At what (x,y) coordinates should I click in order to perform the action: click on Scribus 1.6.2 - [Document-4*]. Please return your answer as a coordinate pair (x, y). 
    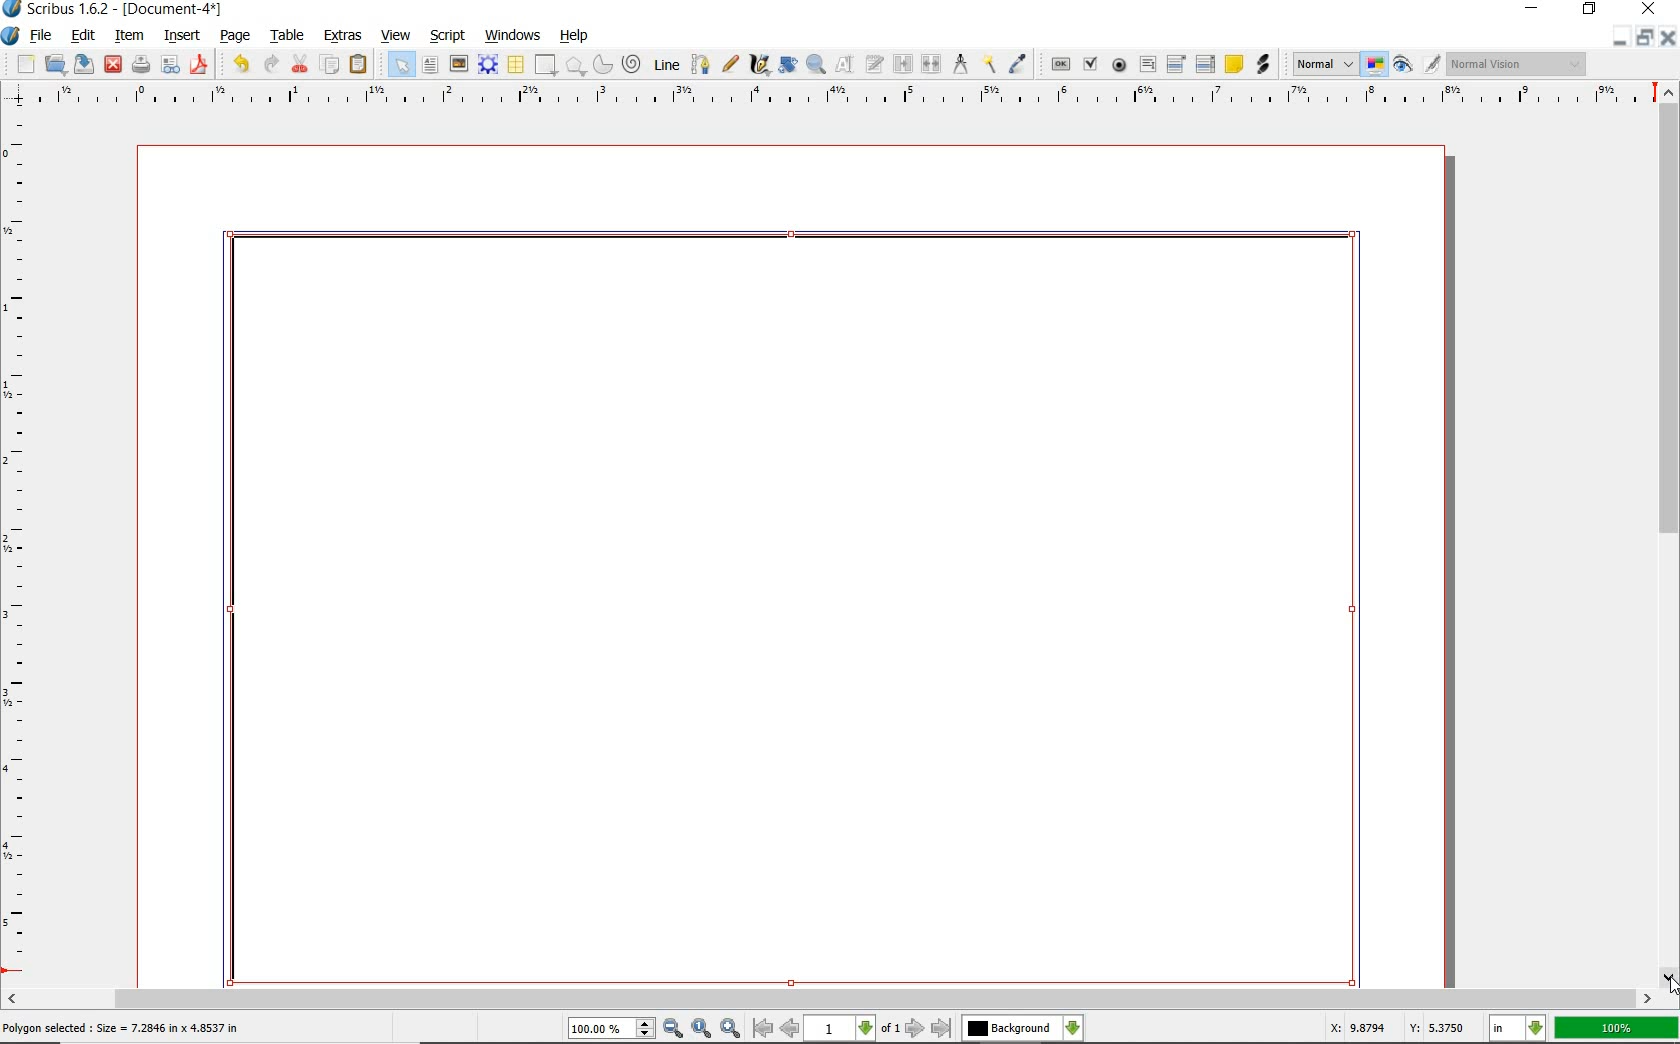
    Looking at the image, I should click on (115, 10).